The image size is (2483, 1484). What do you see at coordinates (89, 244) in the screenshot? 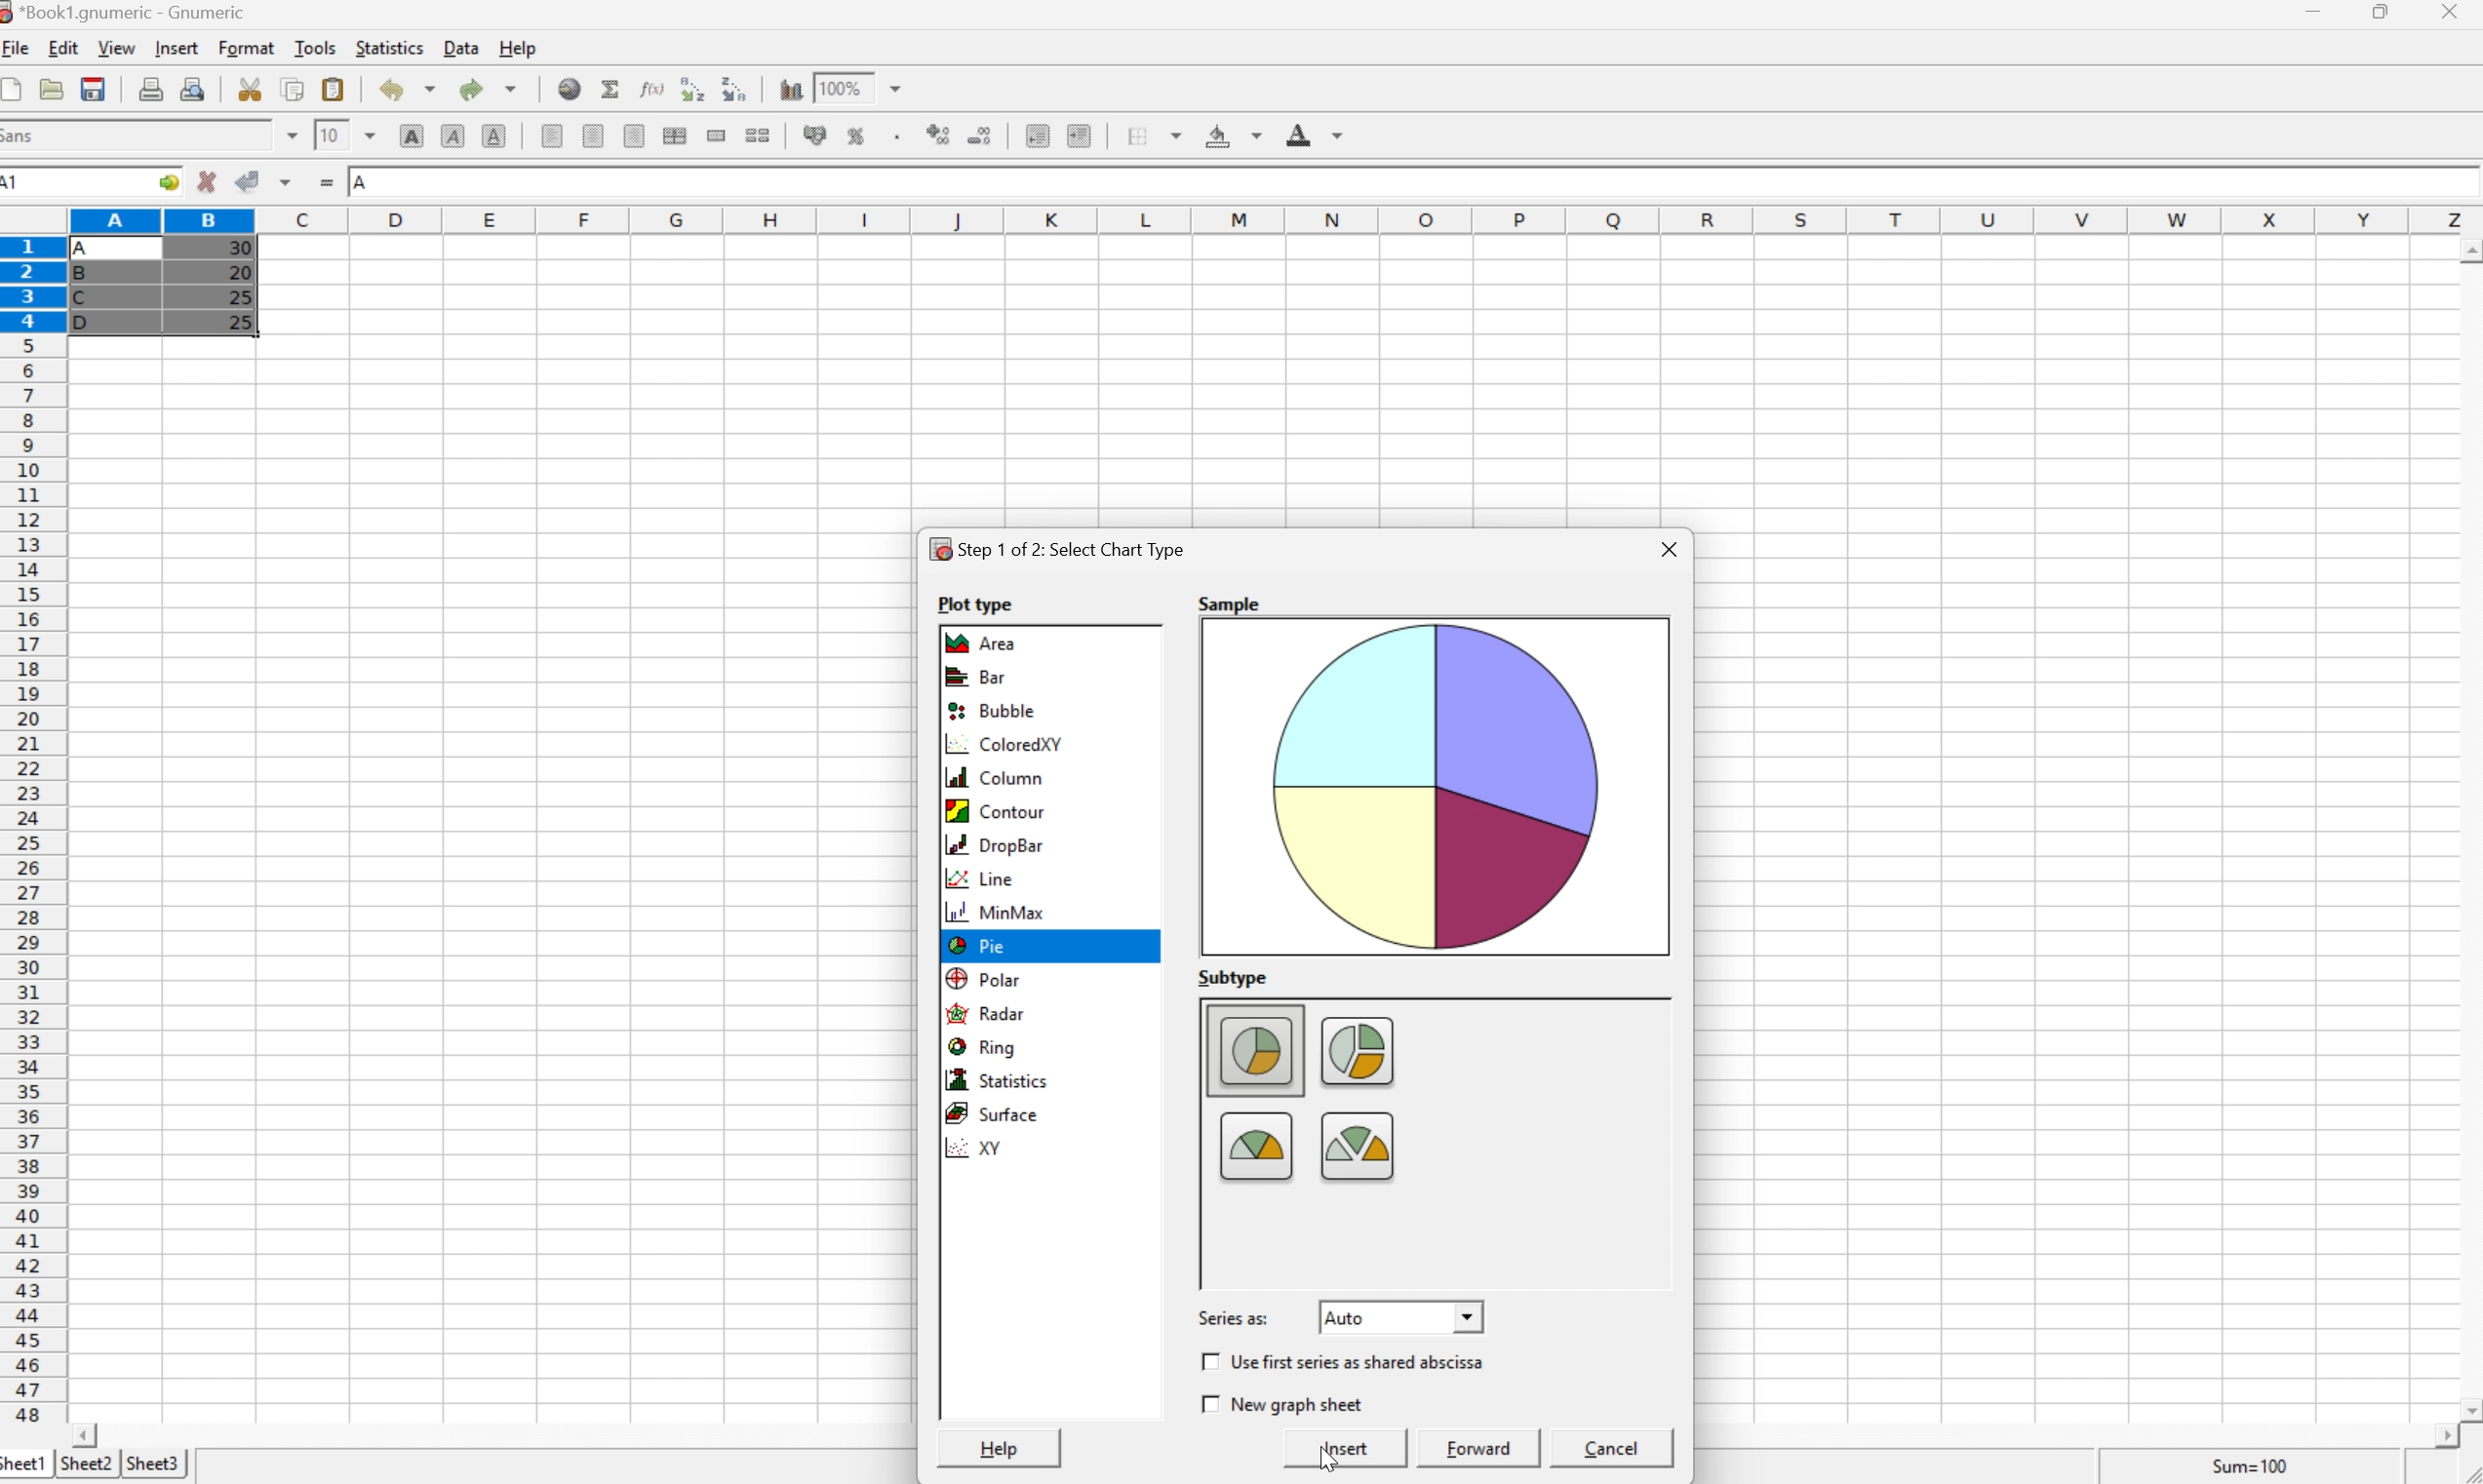
I see `A` at bounding box center [89, 244].